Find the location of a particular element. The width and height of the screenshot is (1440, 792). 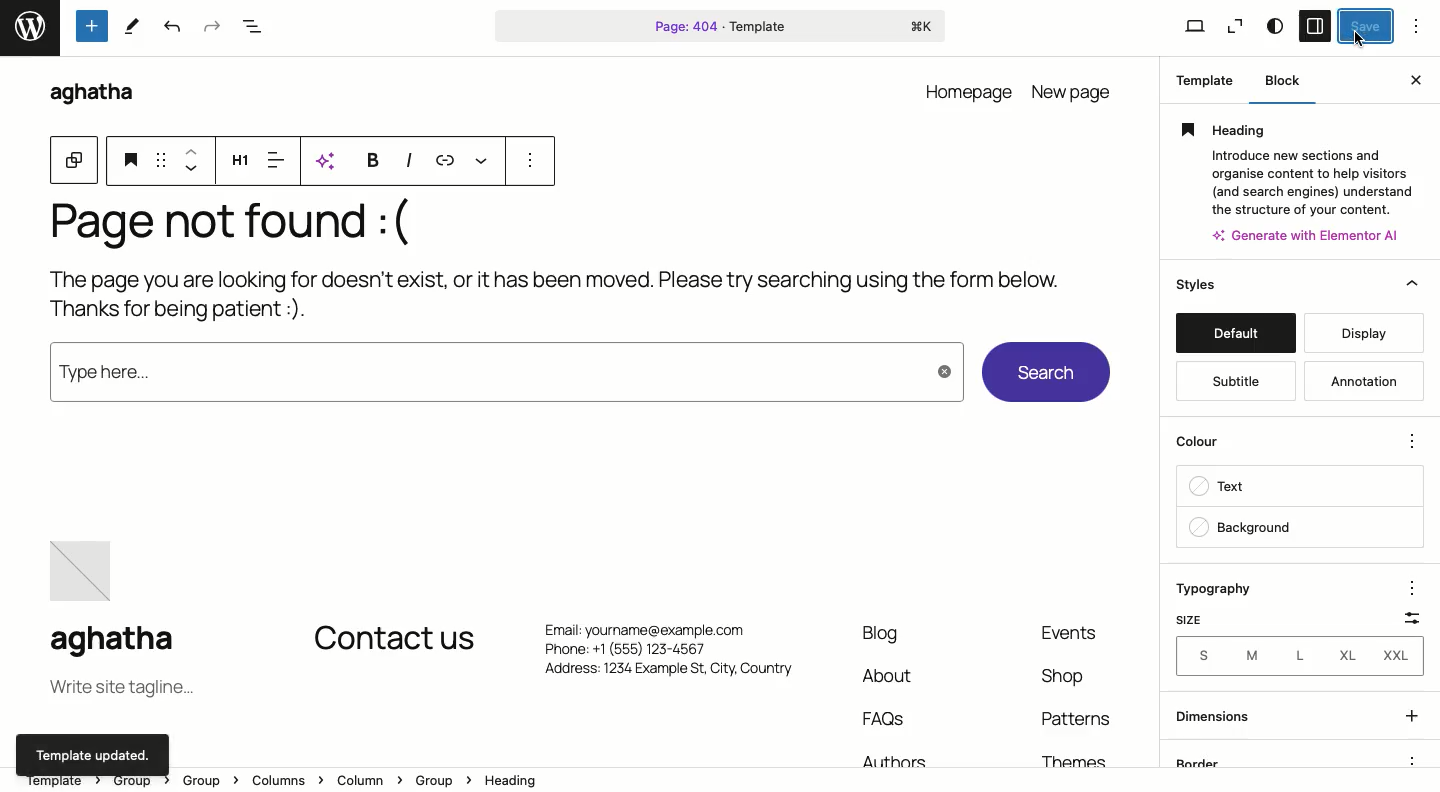

text is located at coordinates (1232, 484).